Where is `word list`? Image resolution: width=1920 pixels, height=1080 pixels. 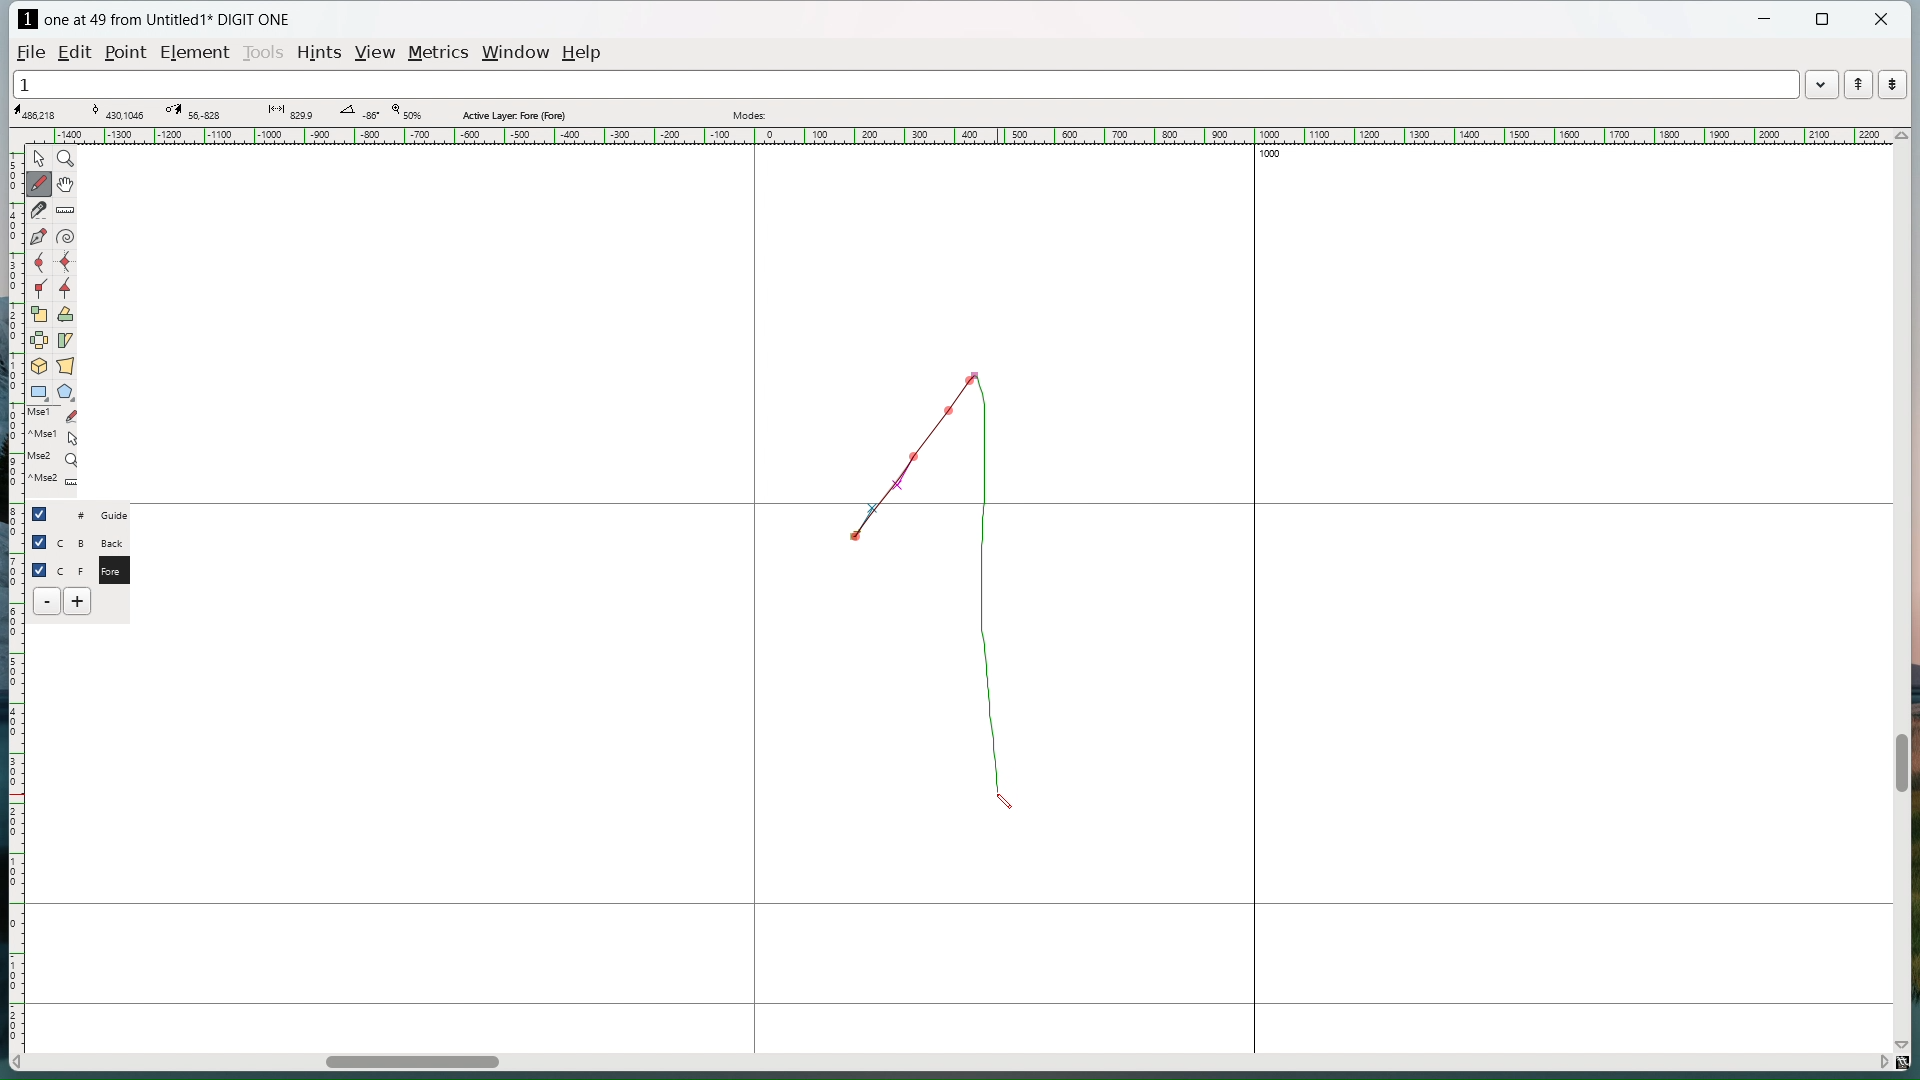 word list is located at coordinates (1822, 83).